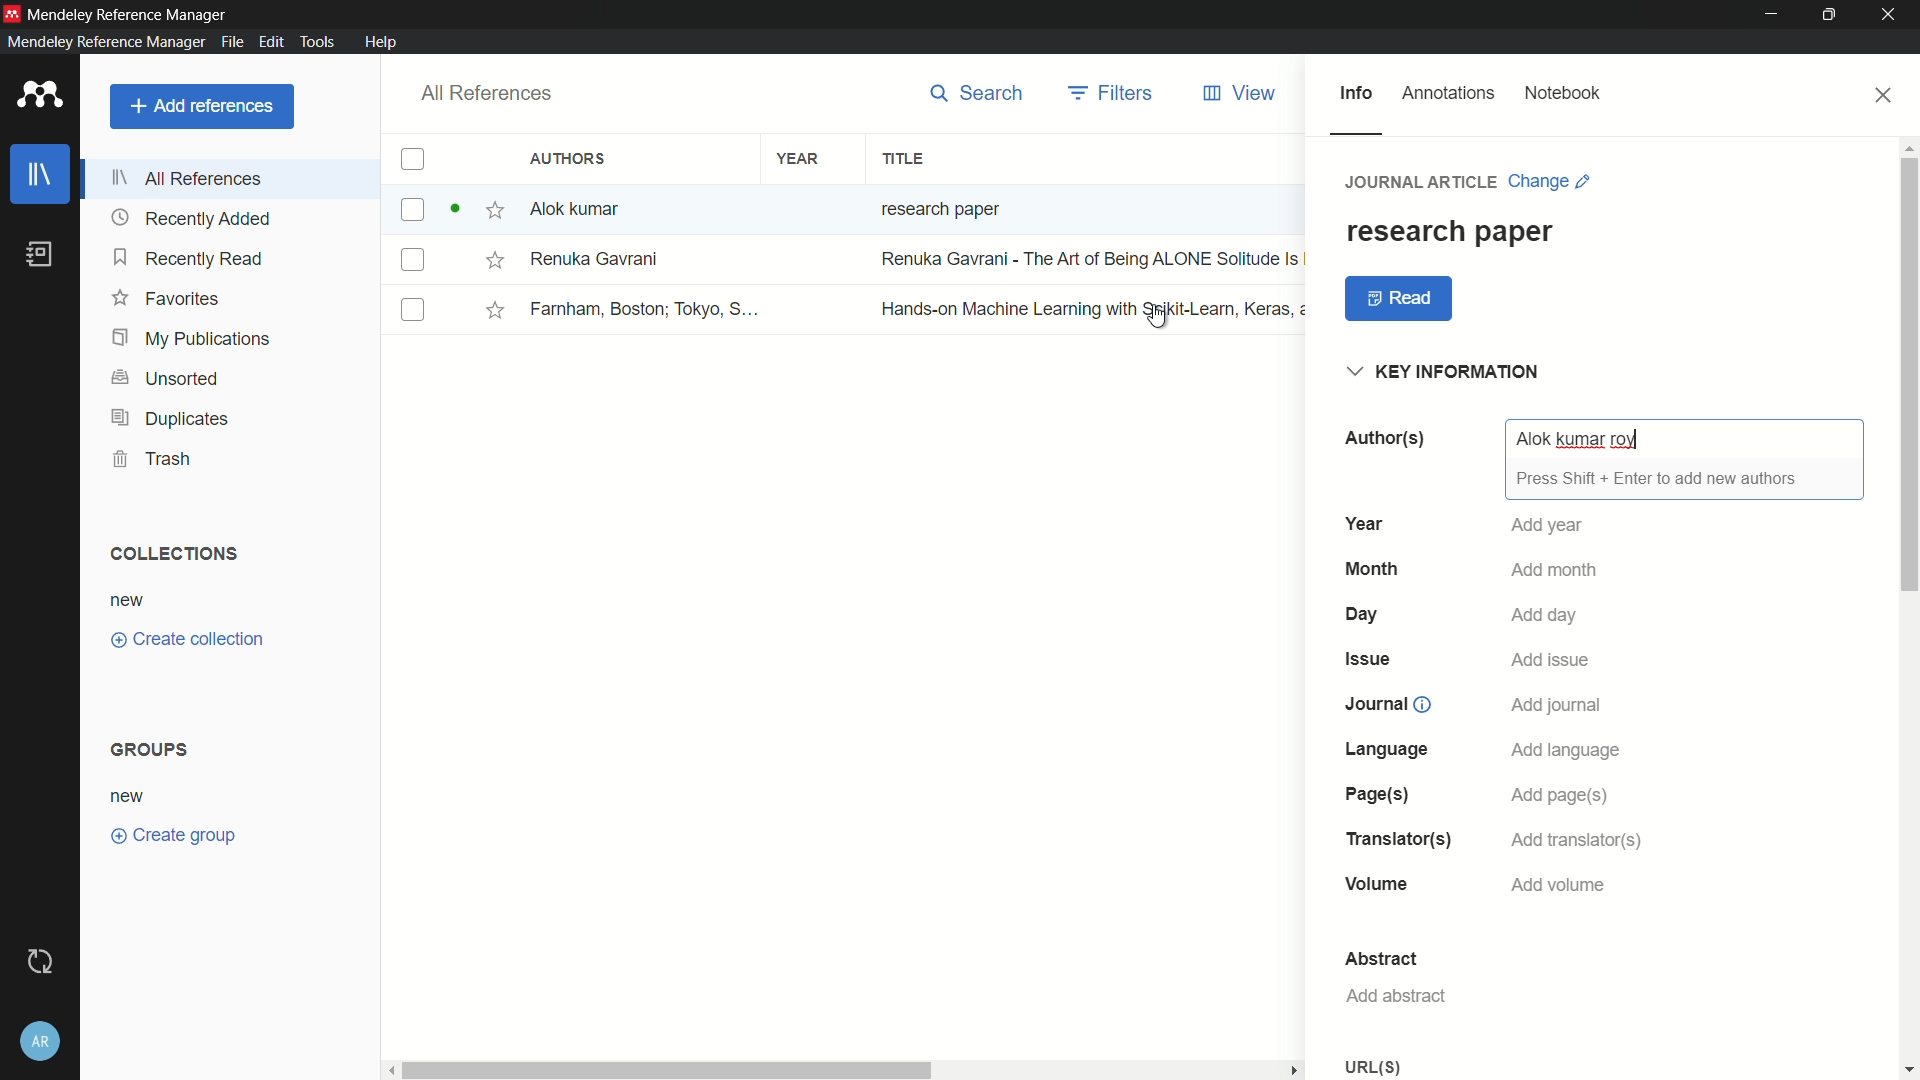  I want to click on notebook, so click(1563, 94).